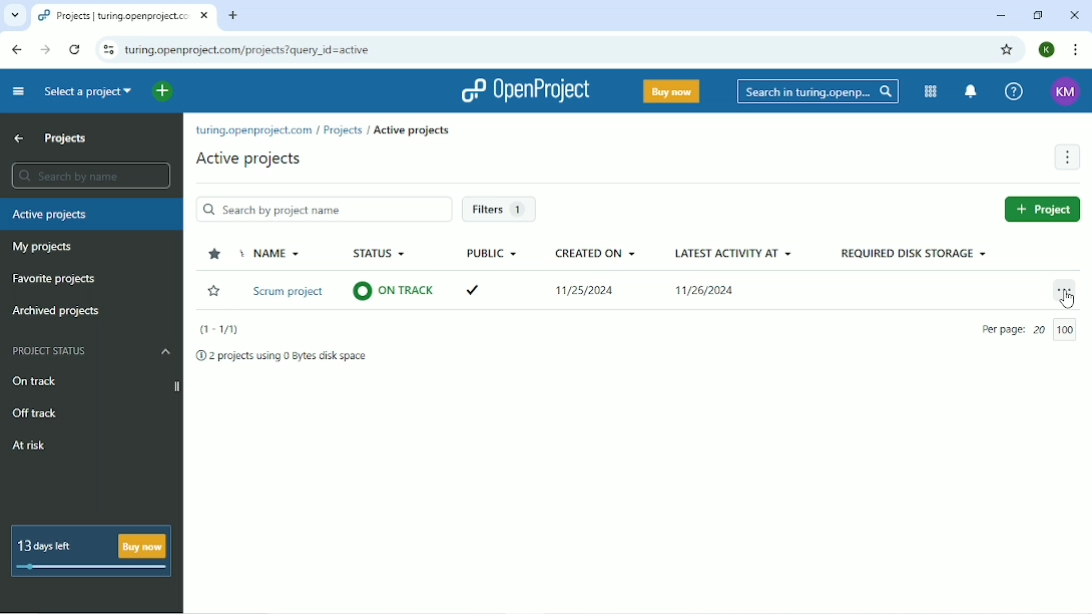 Image resolution: width=1092 pixels, height=614 pixels. Describe the element at coordinates (670, 91) in the screenshot. I see `Buy now` at that location.